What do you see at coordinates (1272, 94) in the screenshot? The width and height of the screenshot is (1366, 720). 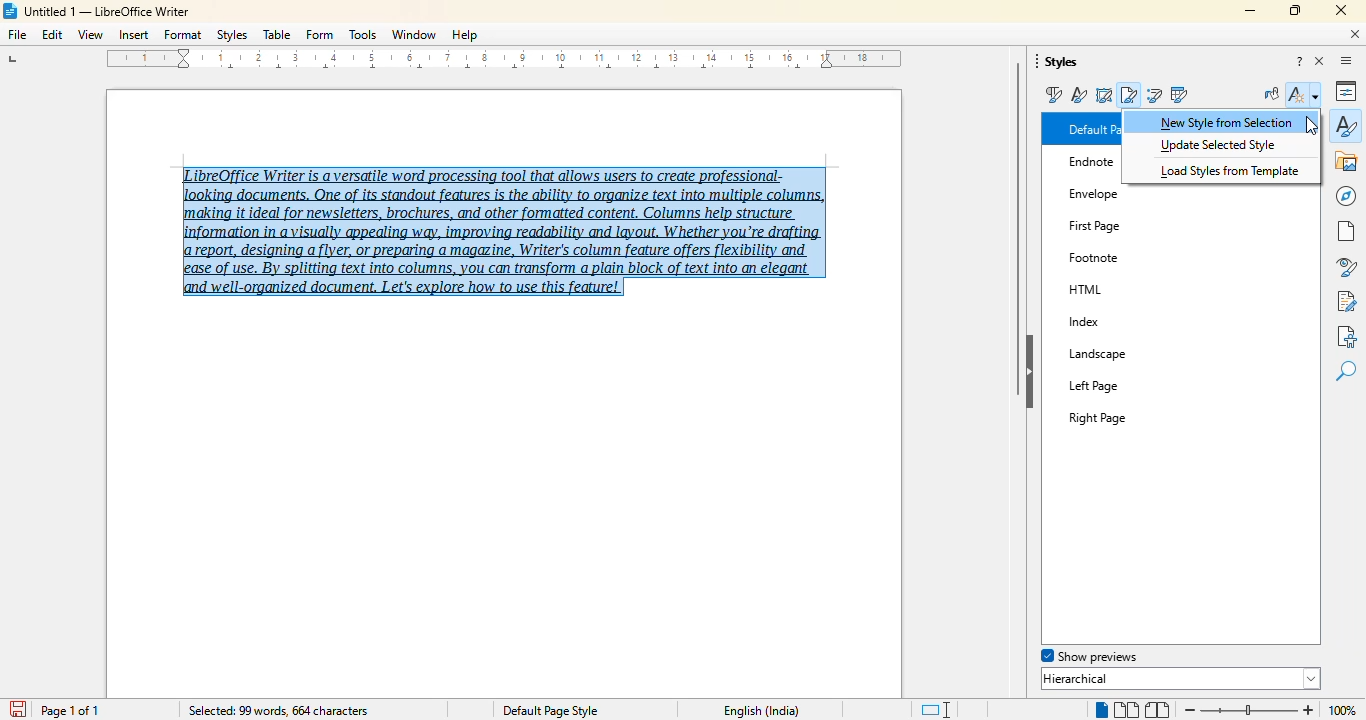 I see `fill format mode` at bounding box center [1272, 94].